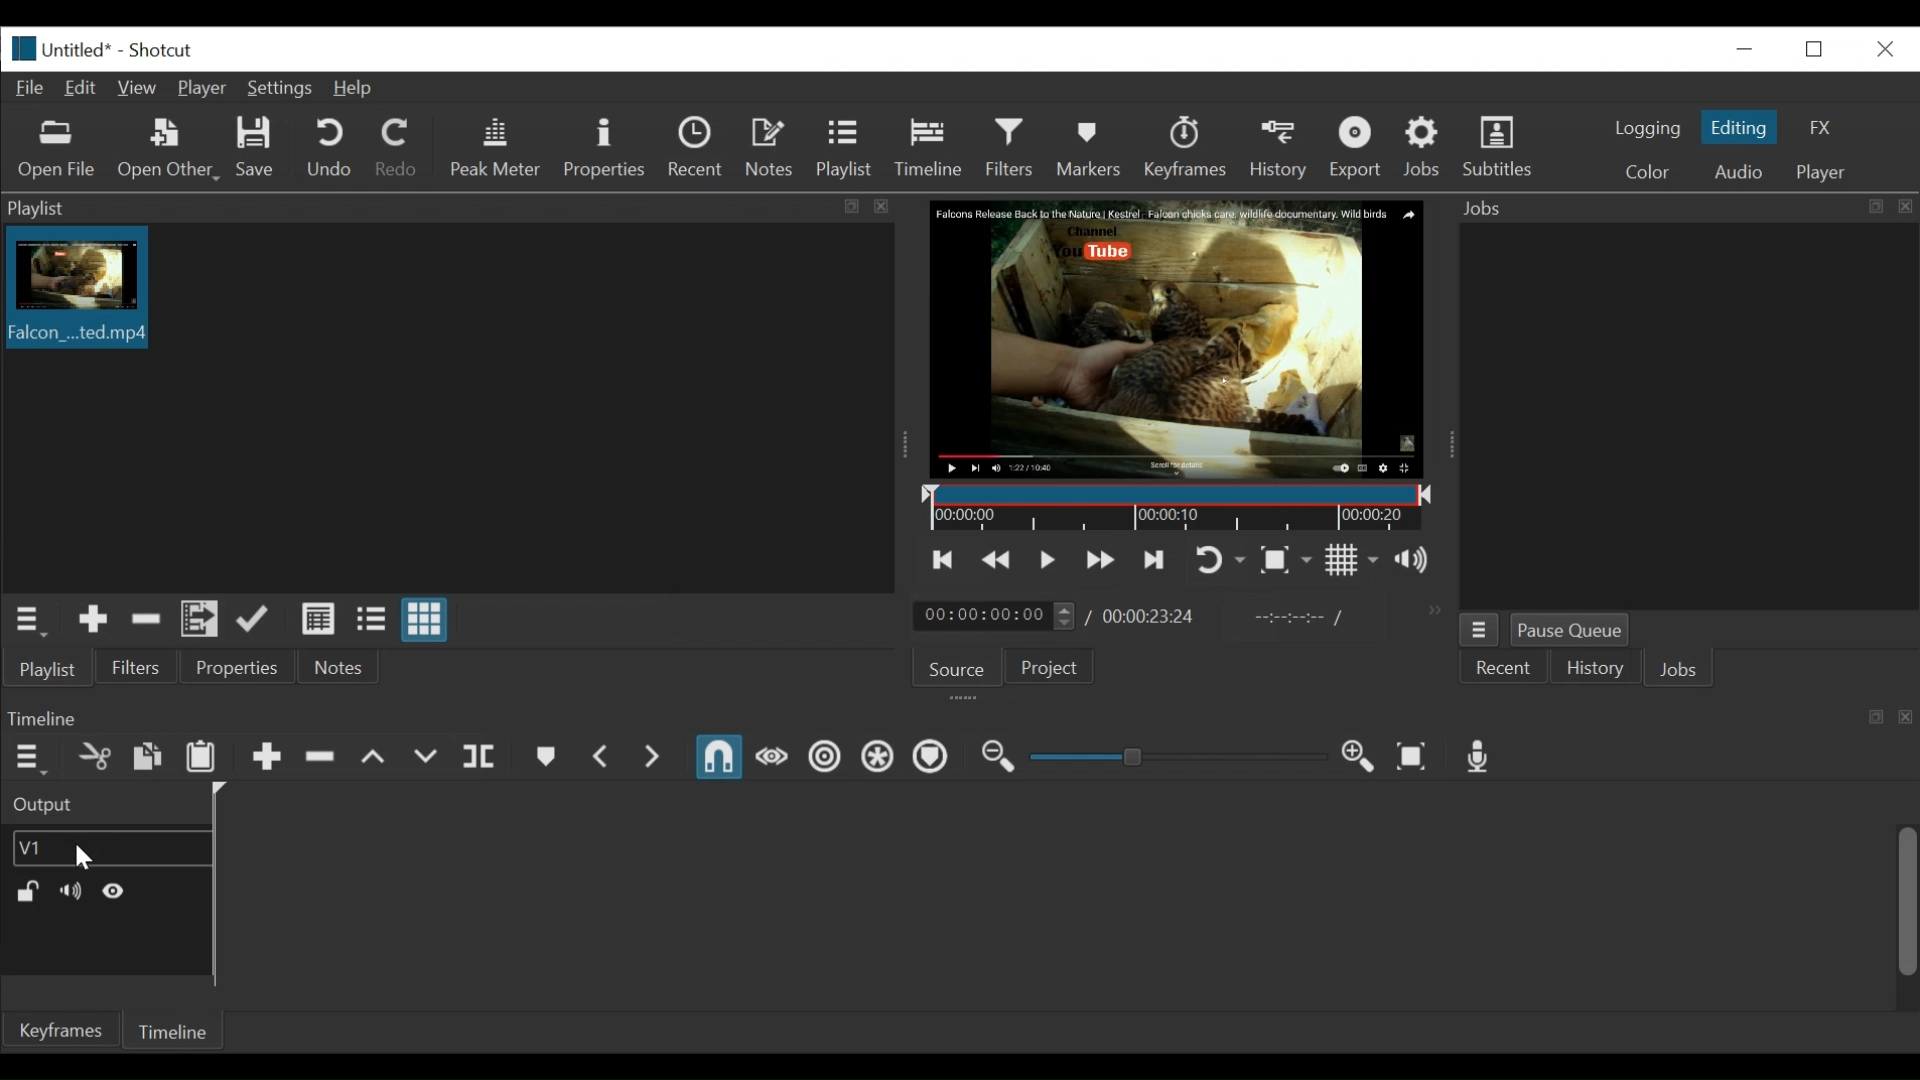 The width and height of the screenshot is (1920, 1080). What do you see at coordinates (697, 149) in the screenshot?
I see `Recent` at bounding box center [697, 149].